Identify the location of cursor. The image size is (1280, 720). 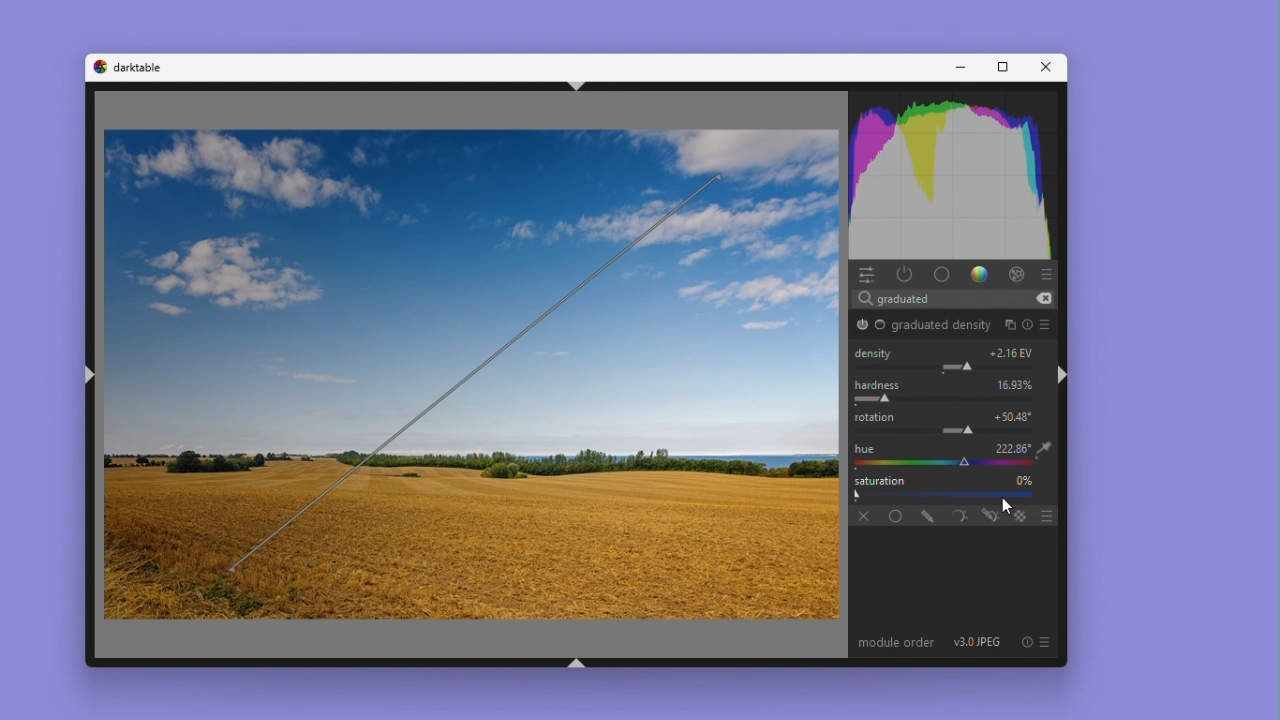
(1006, 506).